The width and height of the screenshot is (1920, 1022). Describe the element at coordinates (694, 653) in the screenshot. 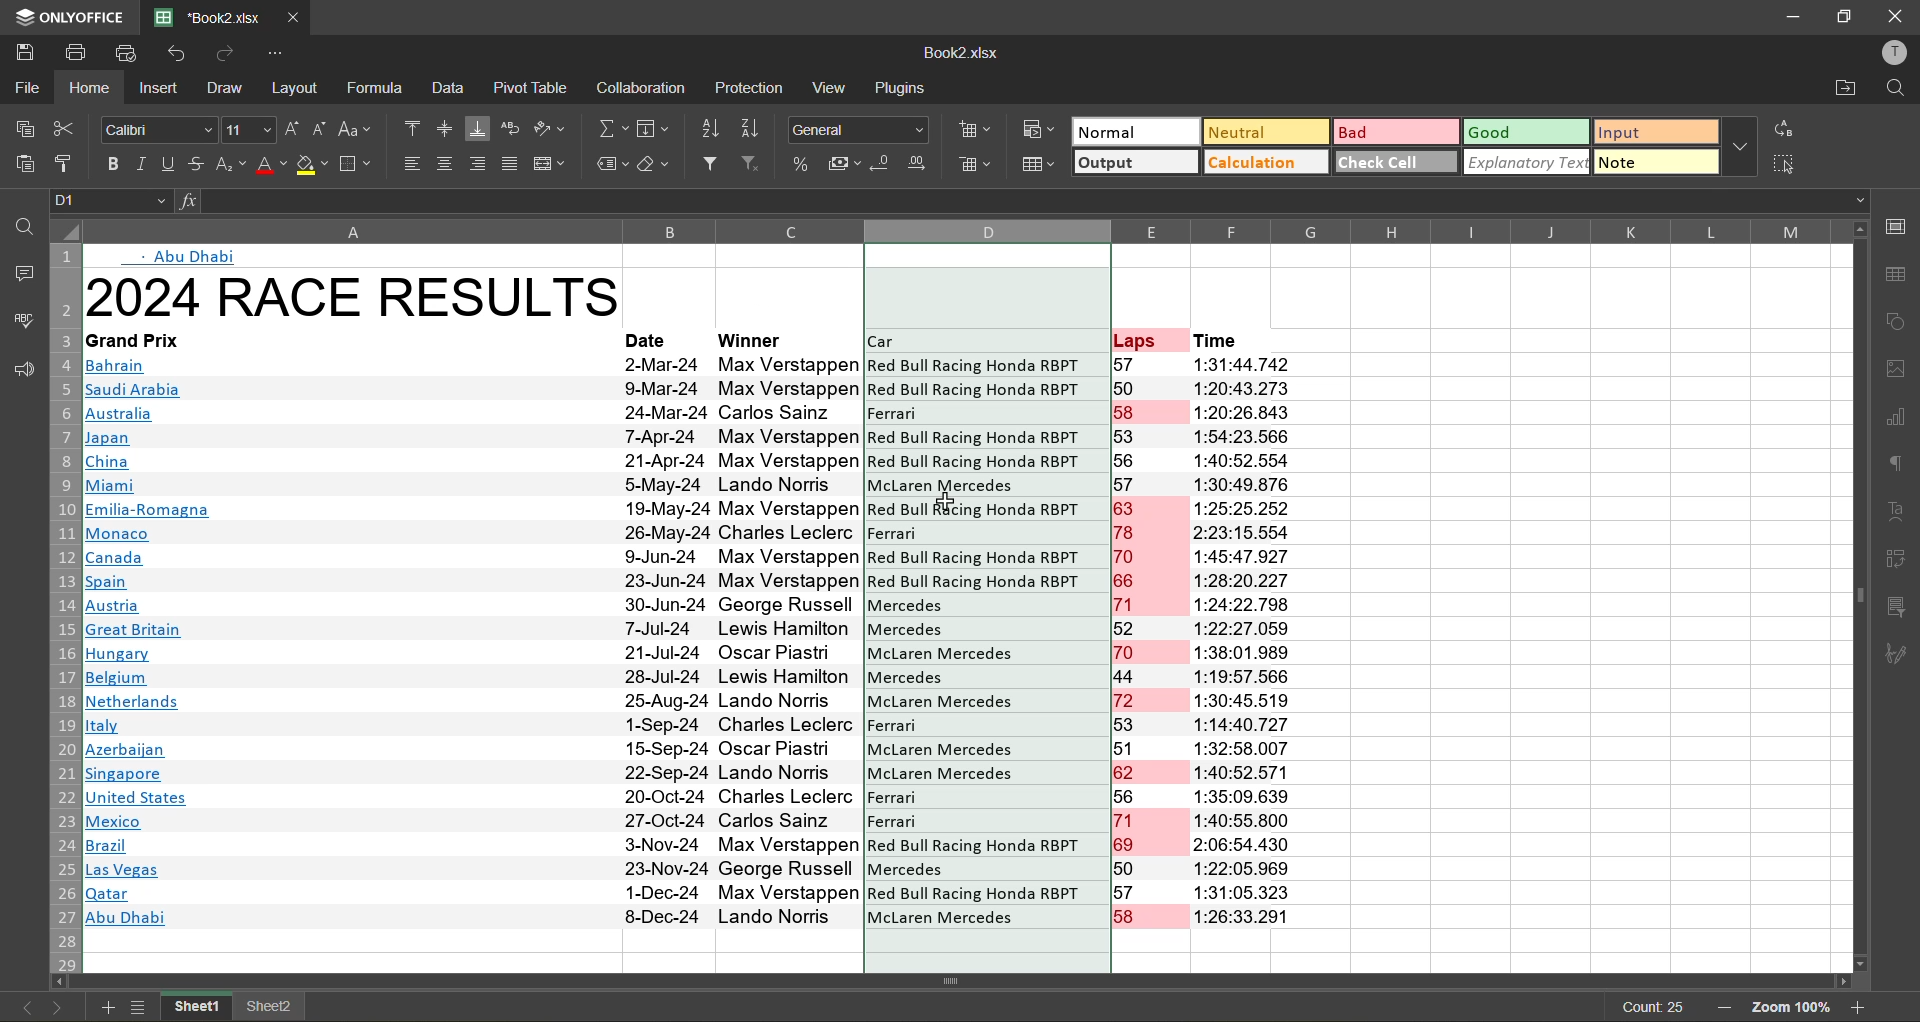

I see `Hungary 21-Jul-24 Oscar Piastr McLaren Mercedes 70 1:38:01.989` at that location.